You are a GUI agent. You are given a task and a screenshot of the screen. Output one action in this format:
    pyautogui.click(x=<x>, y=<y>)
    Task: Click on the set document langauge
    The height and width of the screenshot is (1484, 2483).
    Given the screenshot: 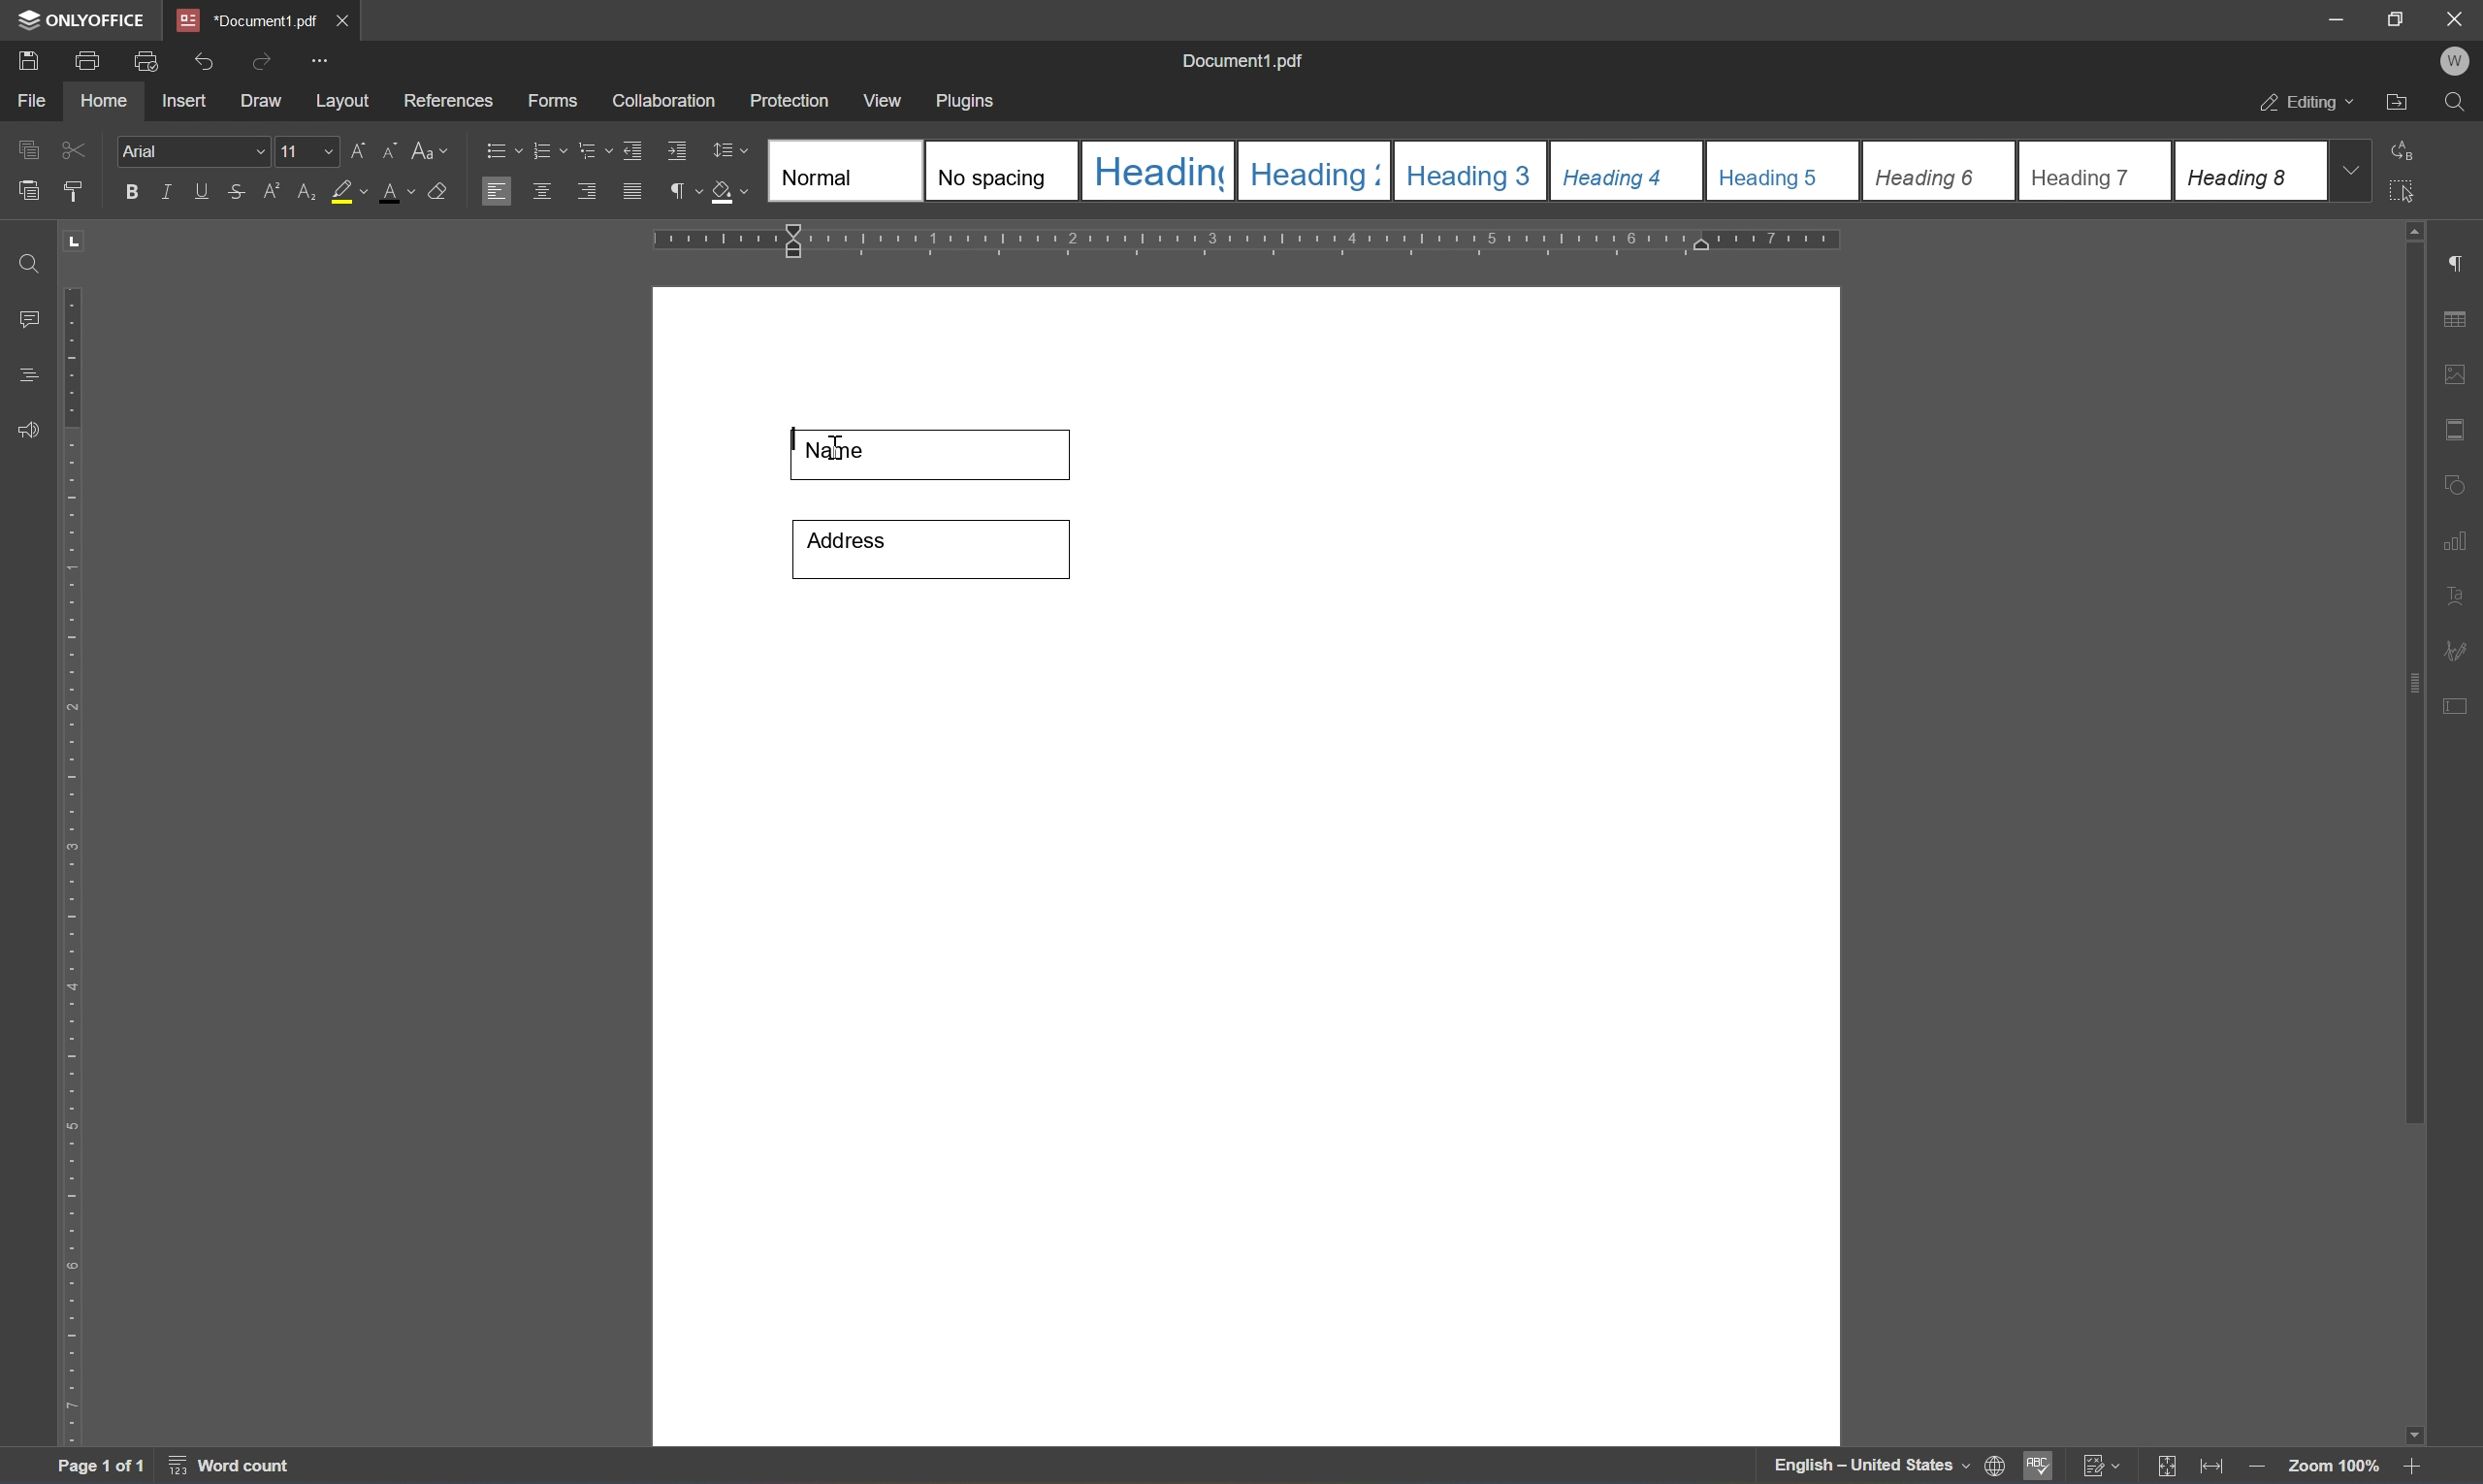 What is the action you would take?
    pyautogui.click(x=1996, y=1467)
    